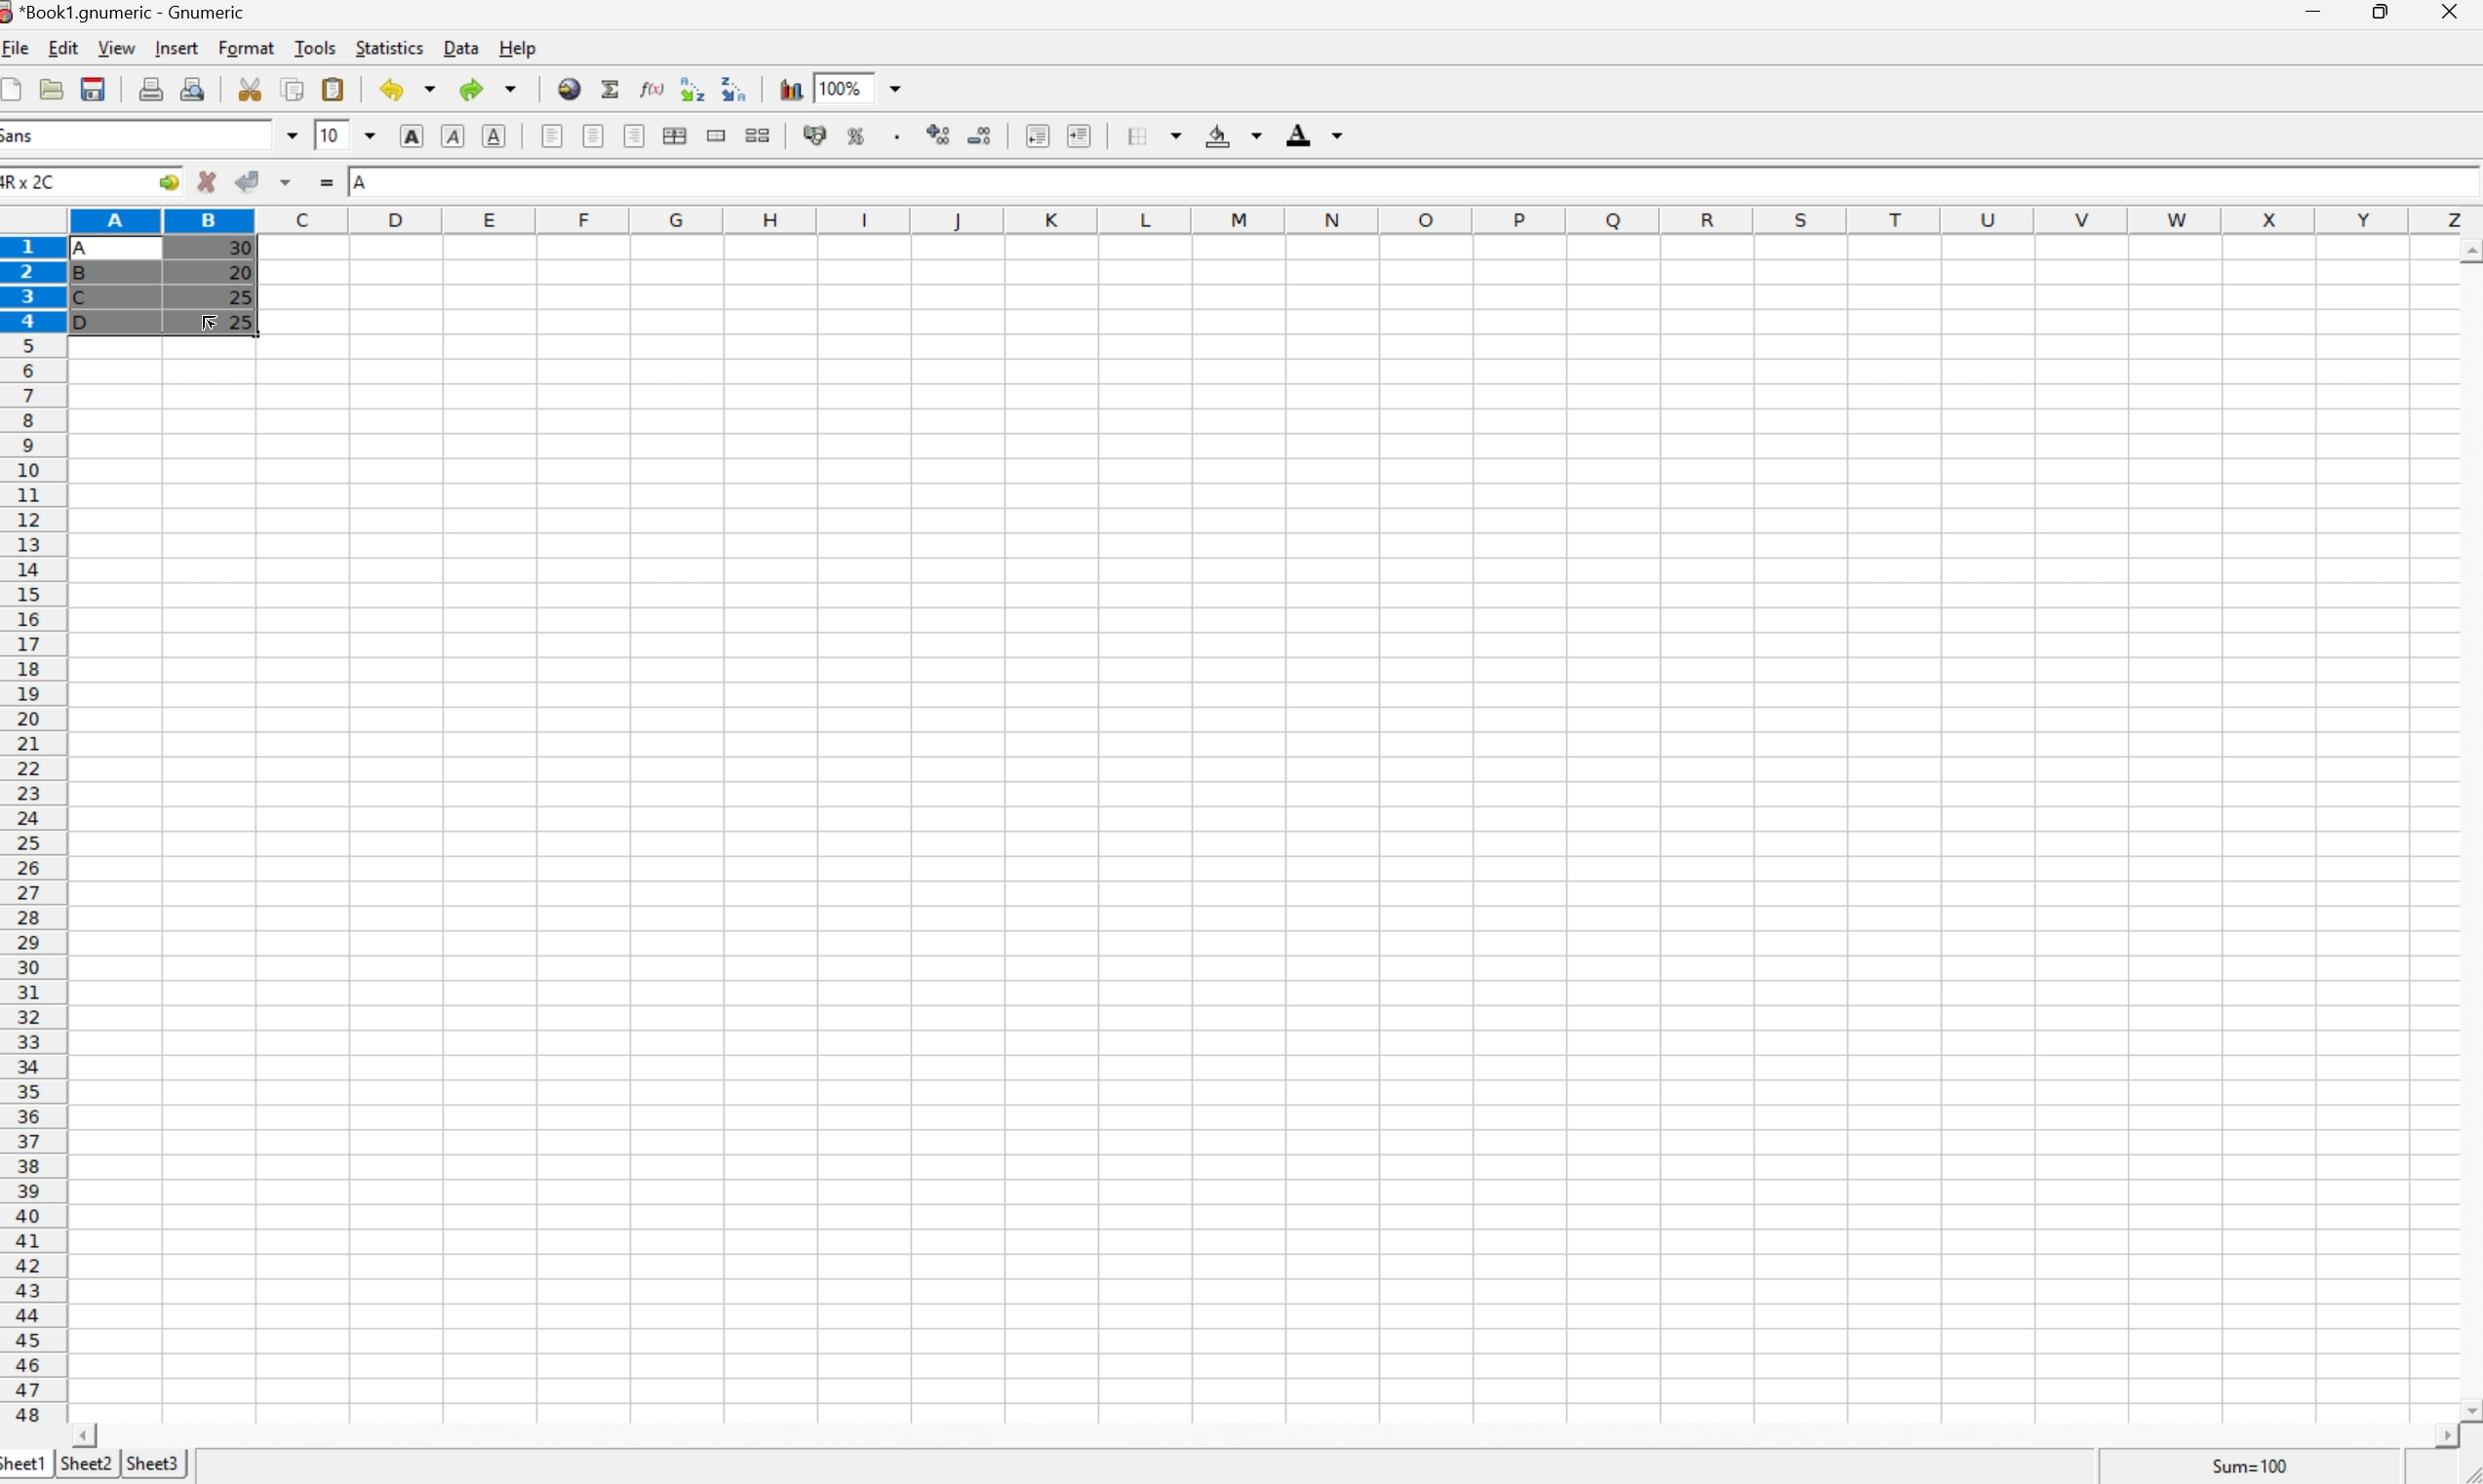  I want to click on Merge horizontally across the selection, so click(675, 135).